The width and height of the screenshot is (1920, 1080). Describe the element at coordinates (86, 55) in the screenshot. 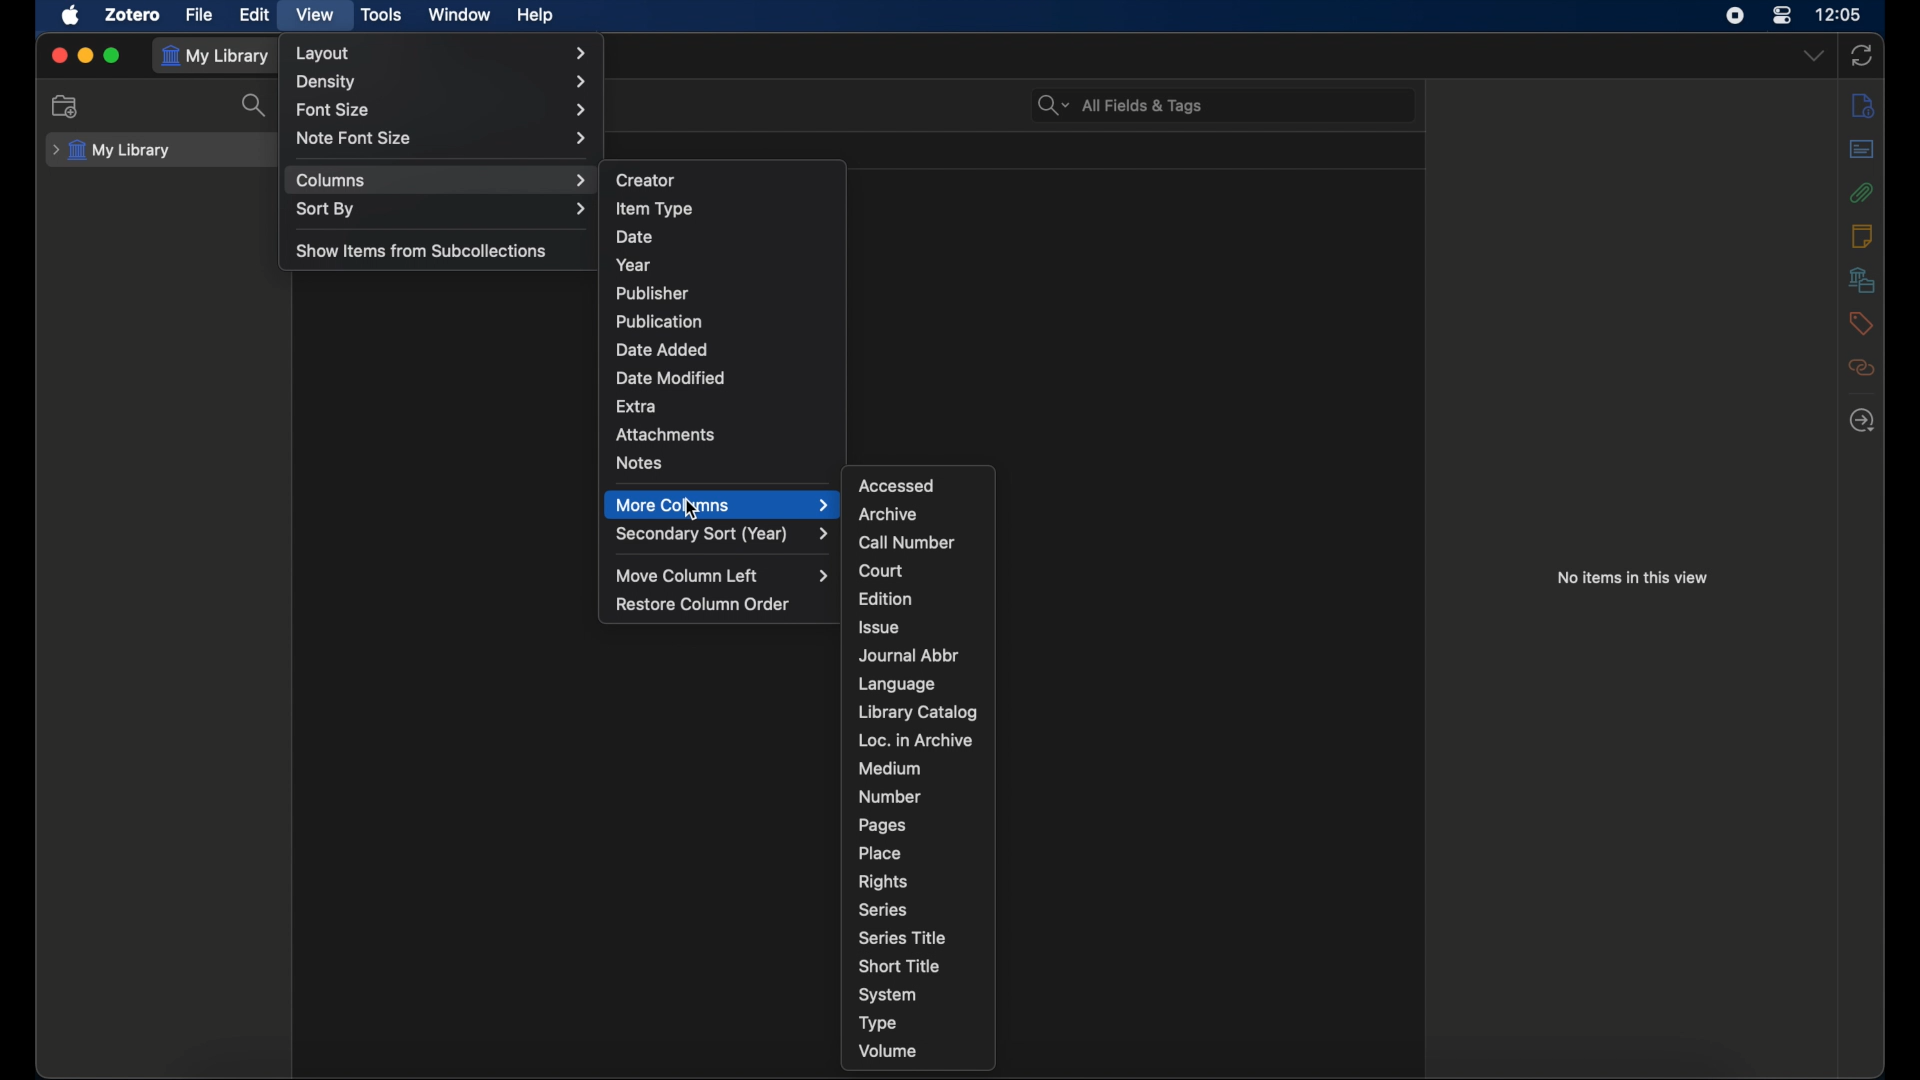

I see `minimize` at that location.